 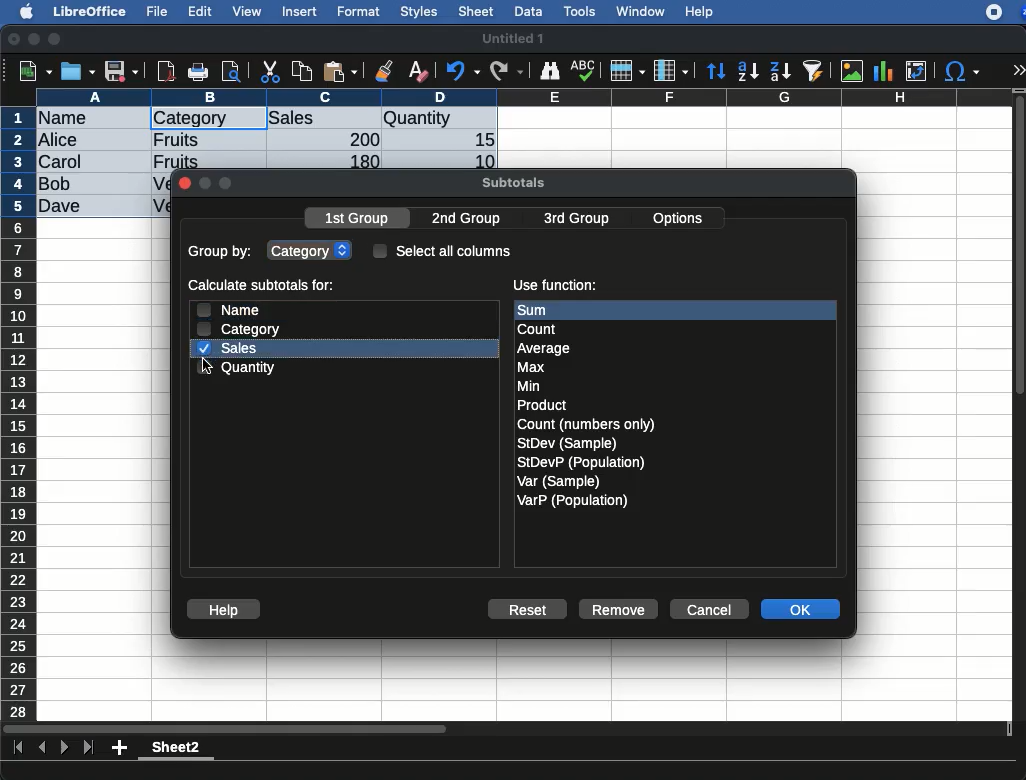 What do you see at coordinates (581, 11) in the screenshot?
I see `tools` at bounding box center [581, 11].